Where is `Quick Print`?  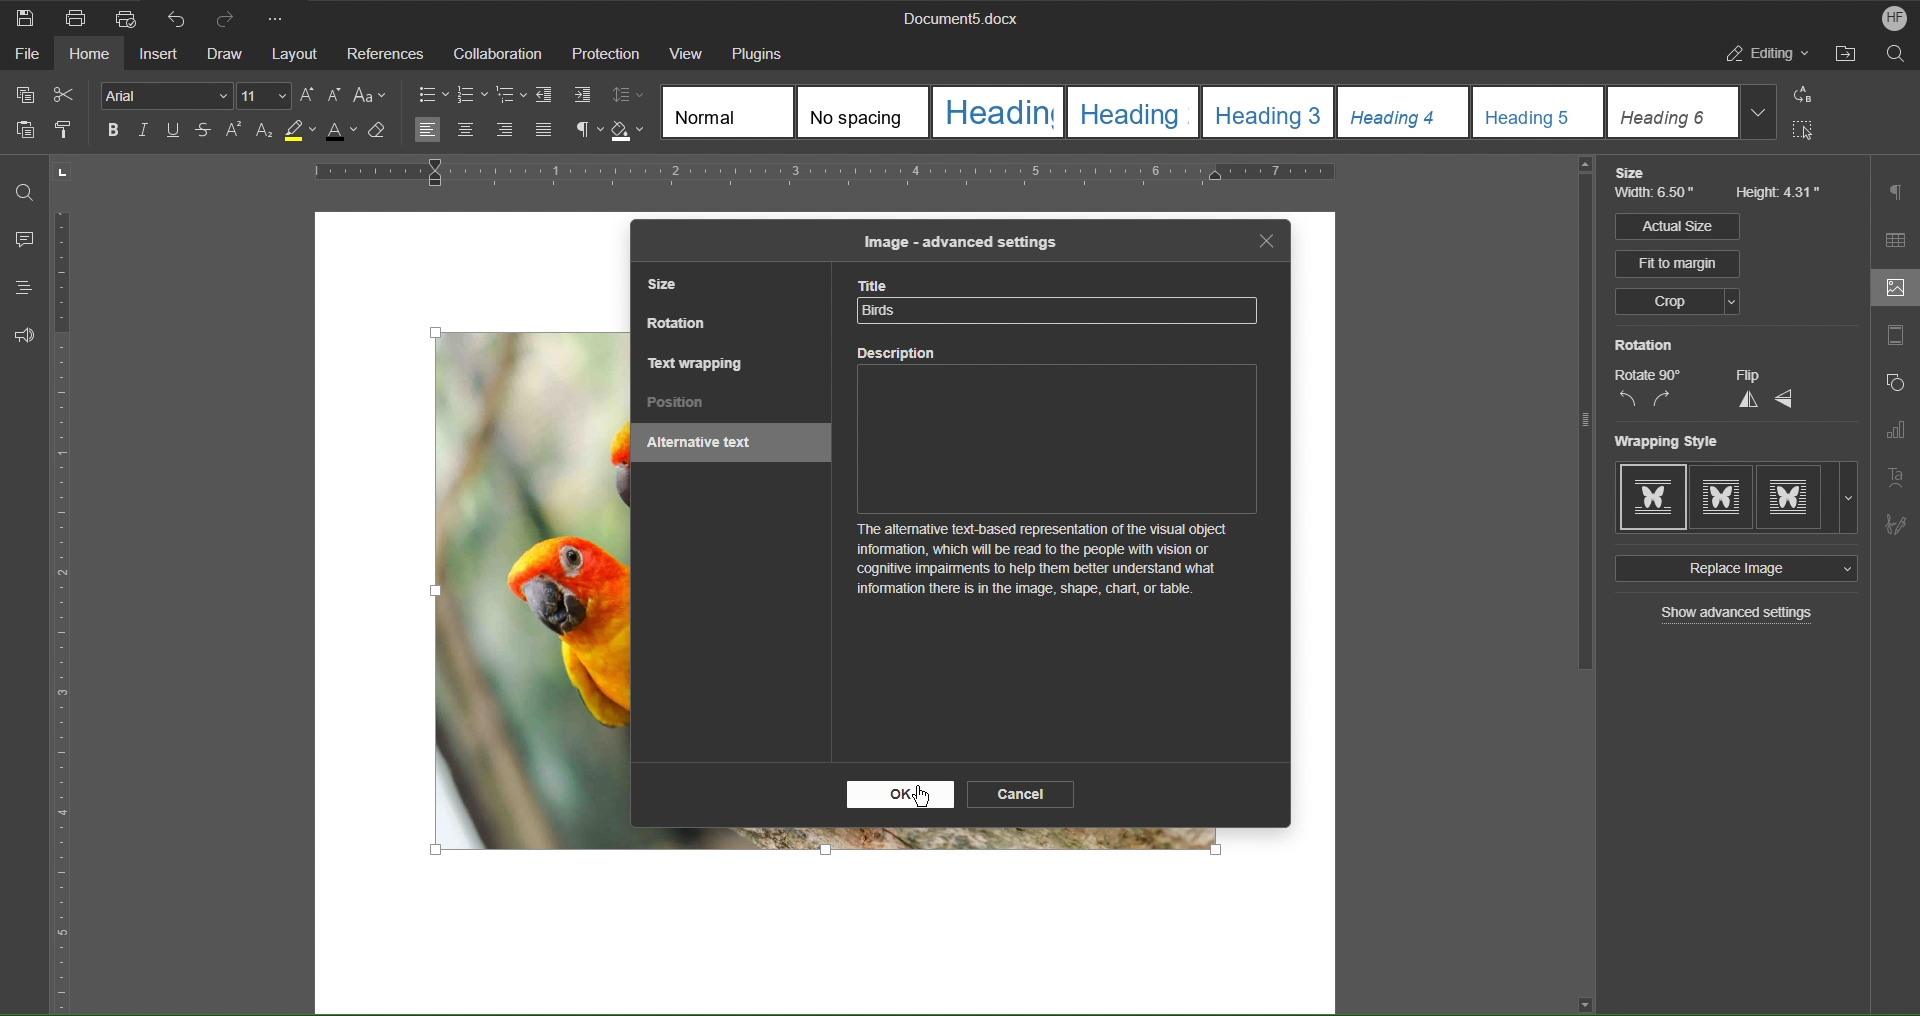 Quick Print is located at coordinates (125, 16).